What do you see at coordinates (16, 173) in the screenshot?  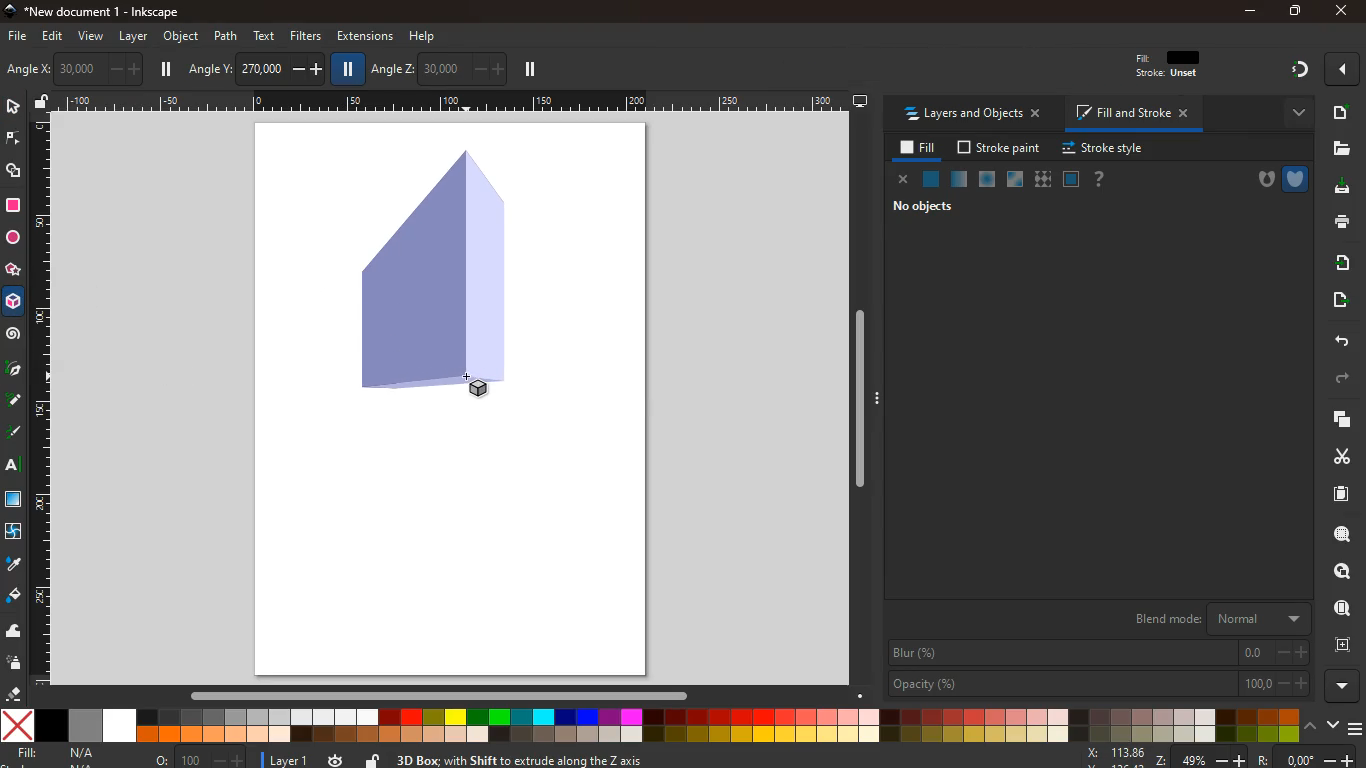 I see `shapes` at bounding box center [16, 173].